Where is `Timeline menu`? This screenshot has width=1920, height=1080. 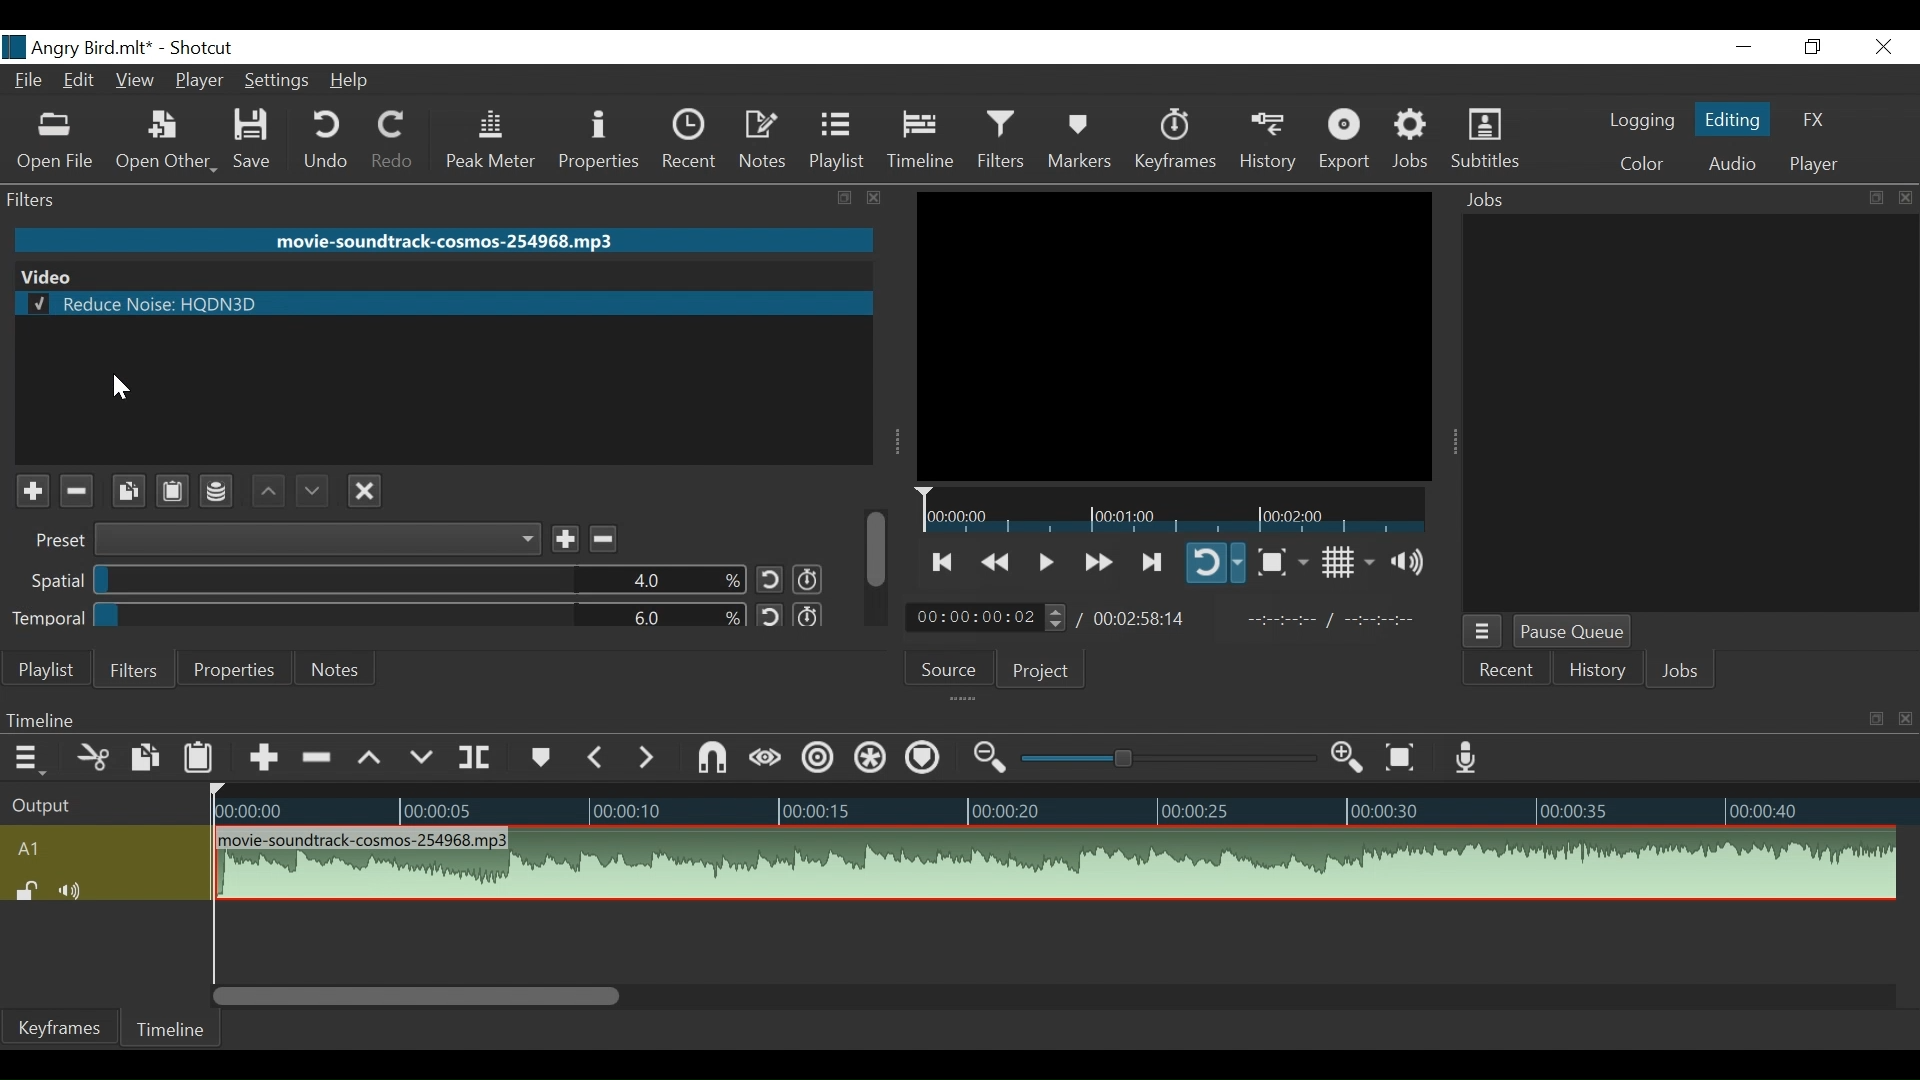 Timeline menu is located at coordinates (929, 720).